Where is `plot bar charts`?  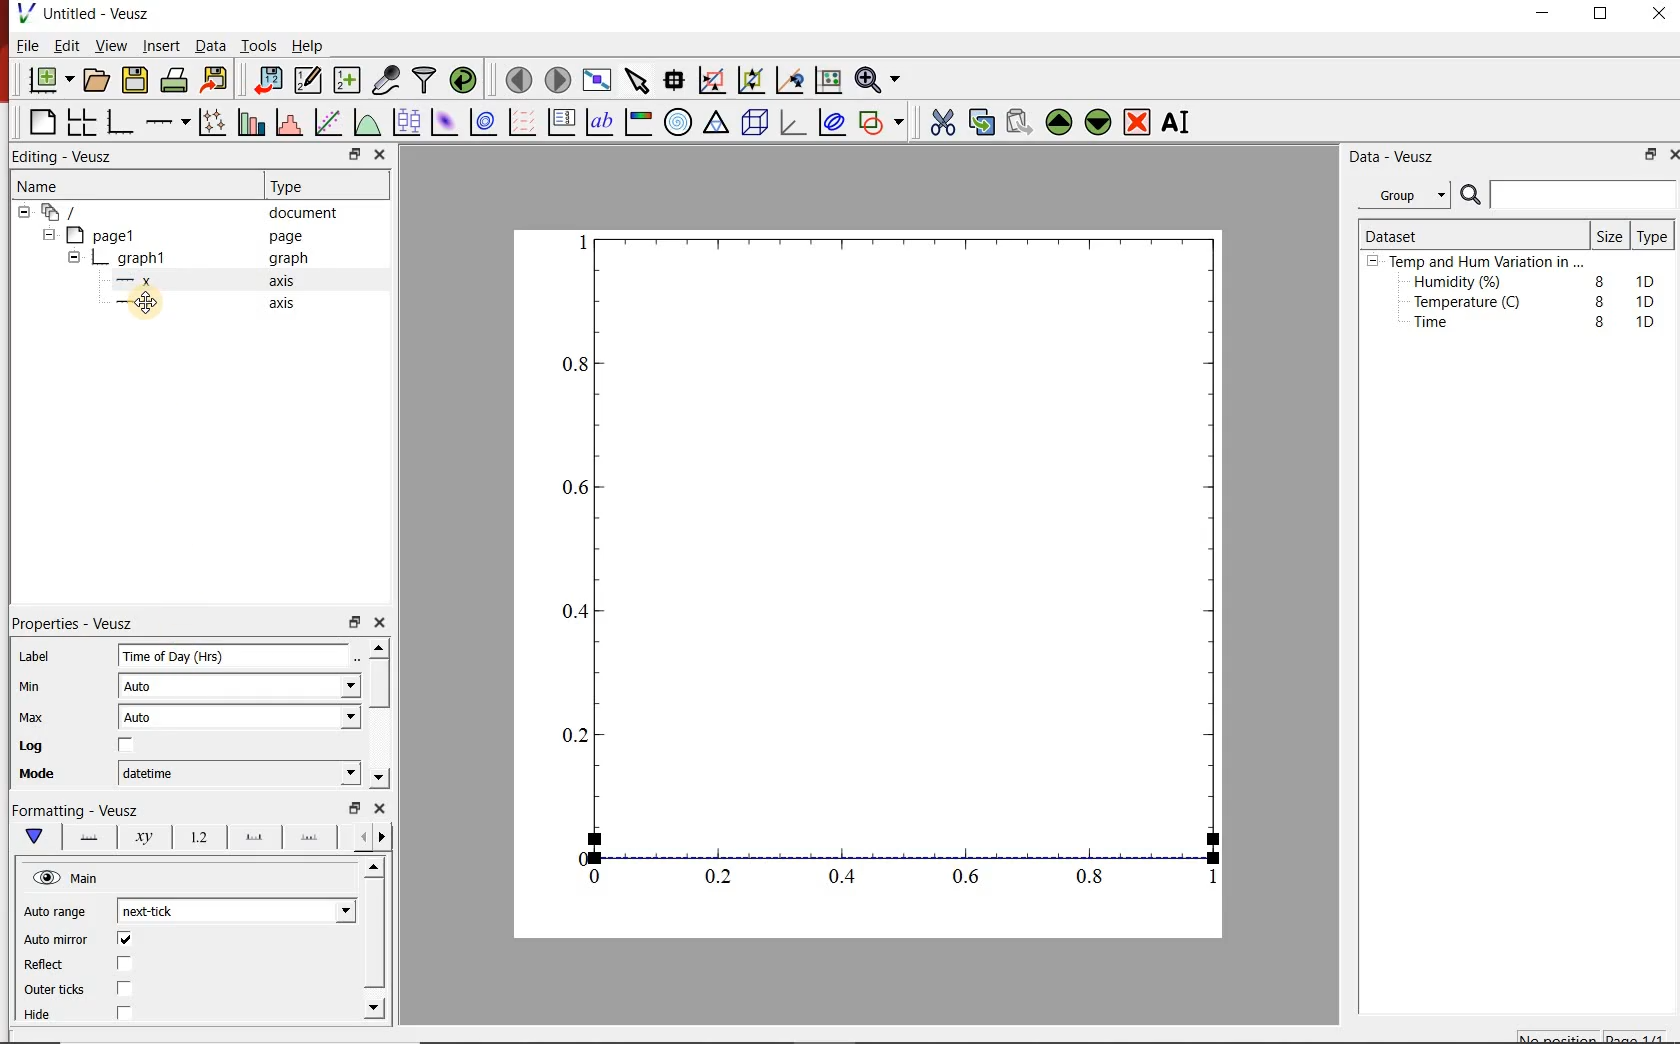 plot bar charts is located at coordinates (252, 119).